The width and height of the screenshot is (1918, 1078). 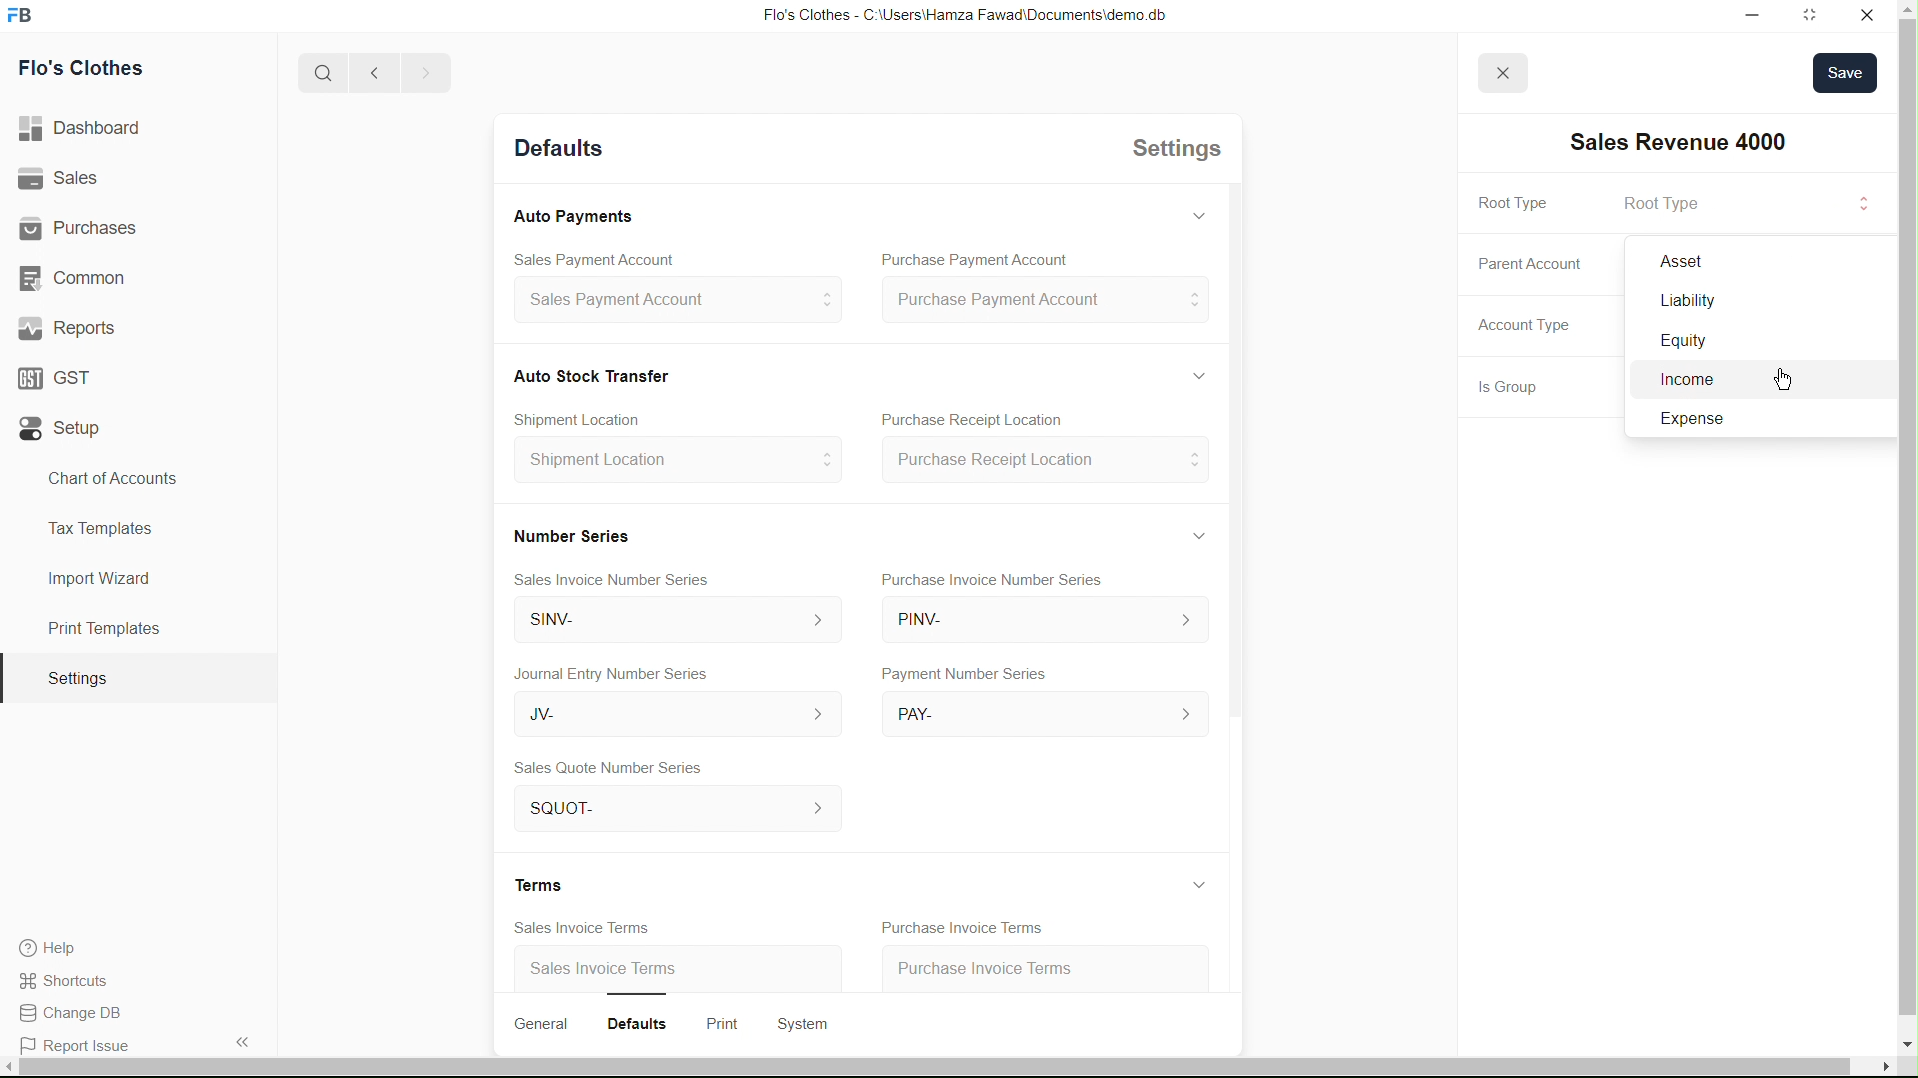 I want to click on Root Type, so click(x=1669, y=203).